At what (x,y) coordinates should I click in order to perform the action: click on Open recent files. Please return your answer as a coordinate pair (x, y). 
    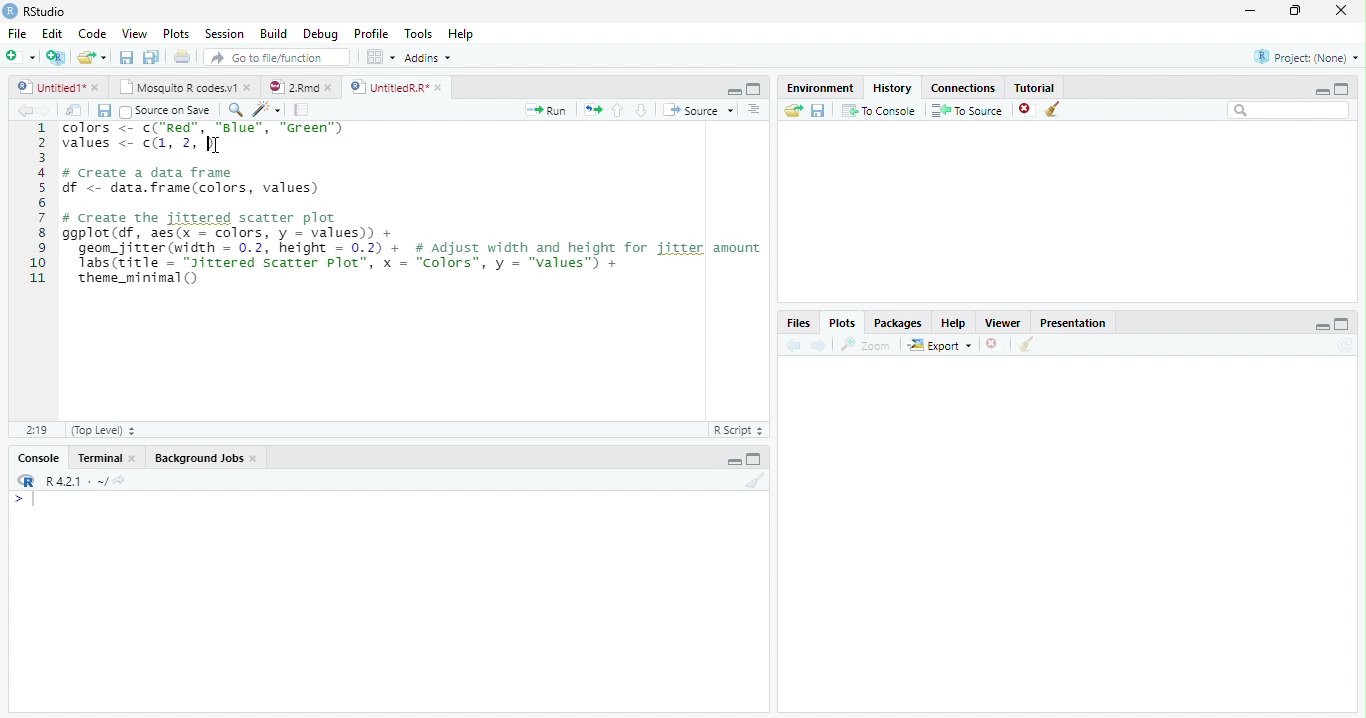
    Looking at the image, I should click on (104, 57).